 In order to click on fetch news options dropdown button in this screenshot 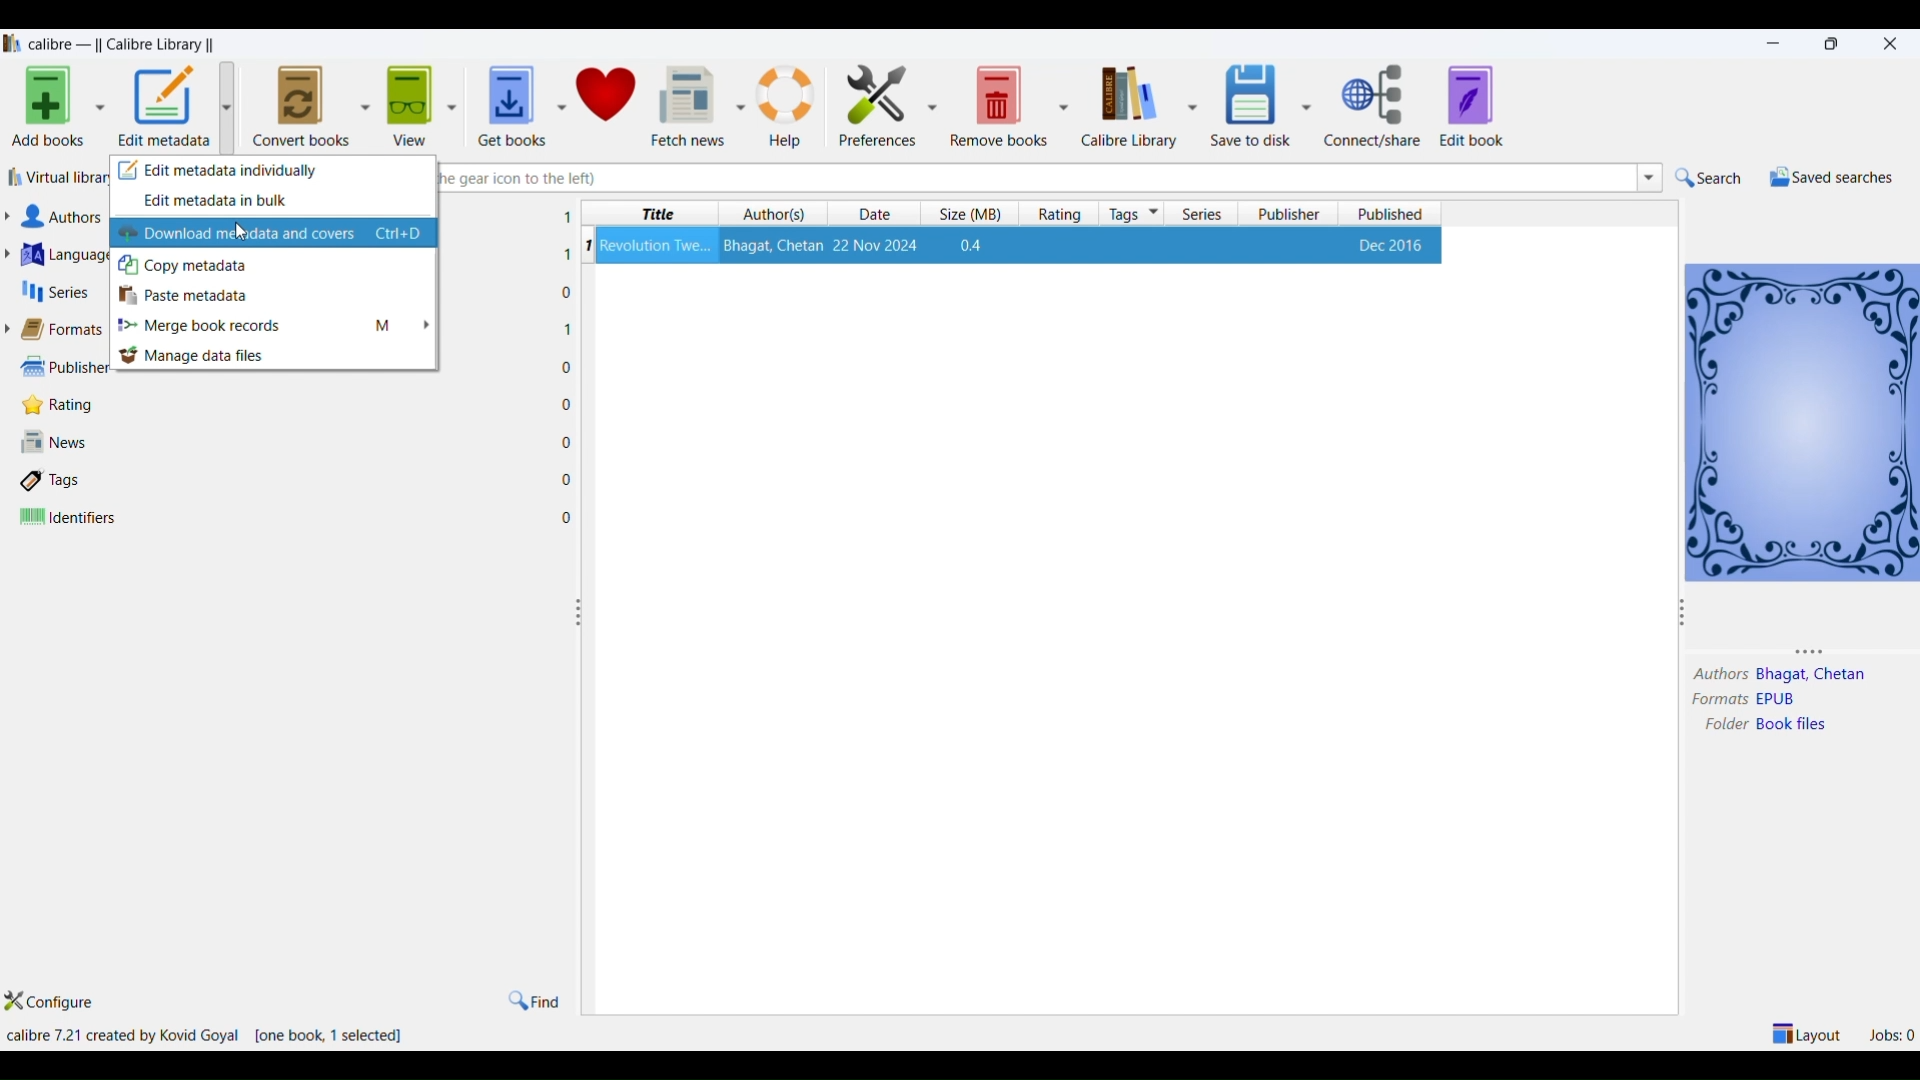, I will do `click(740, 106)`.